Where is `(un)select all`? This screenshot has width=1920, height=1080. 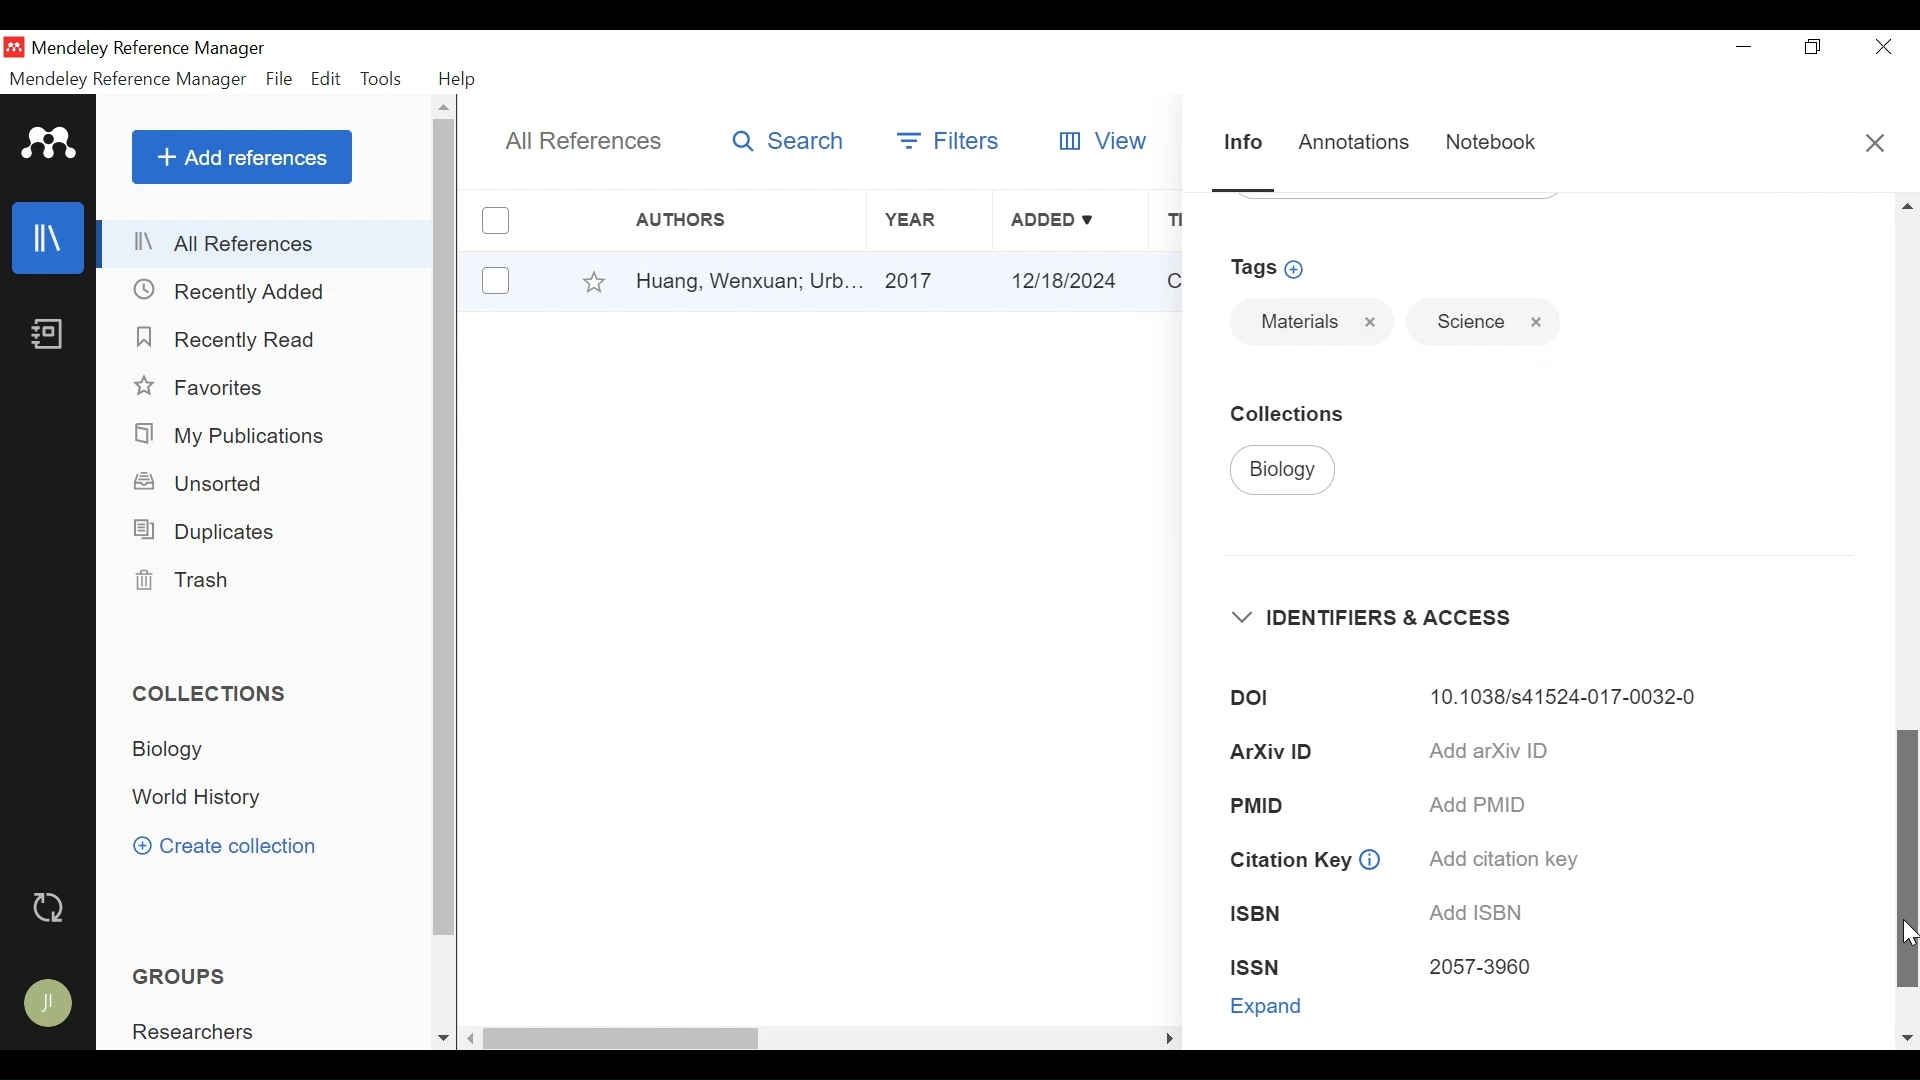
(un)select all is located at coordinates (494, 220).